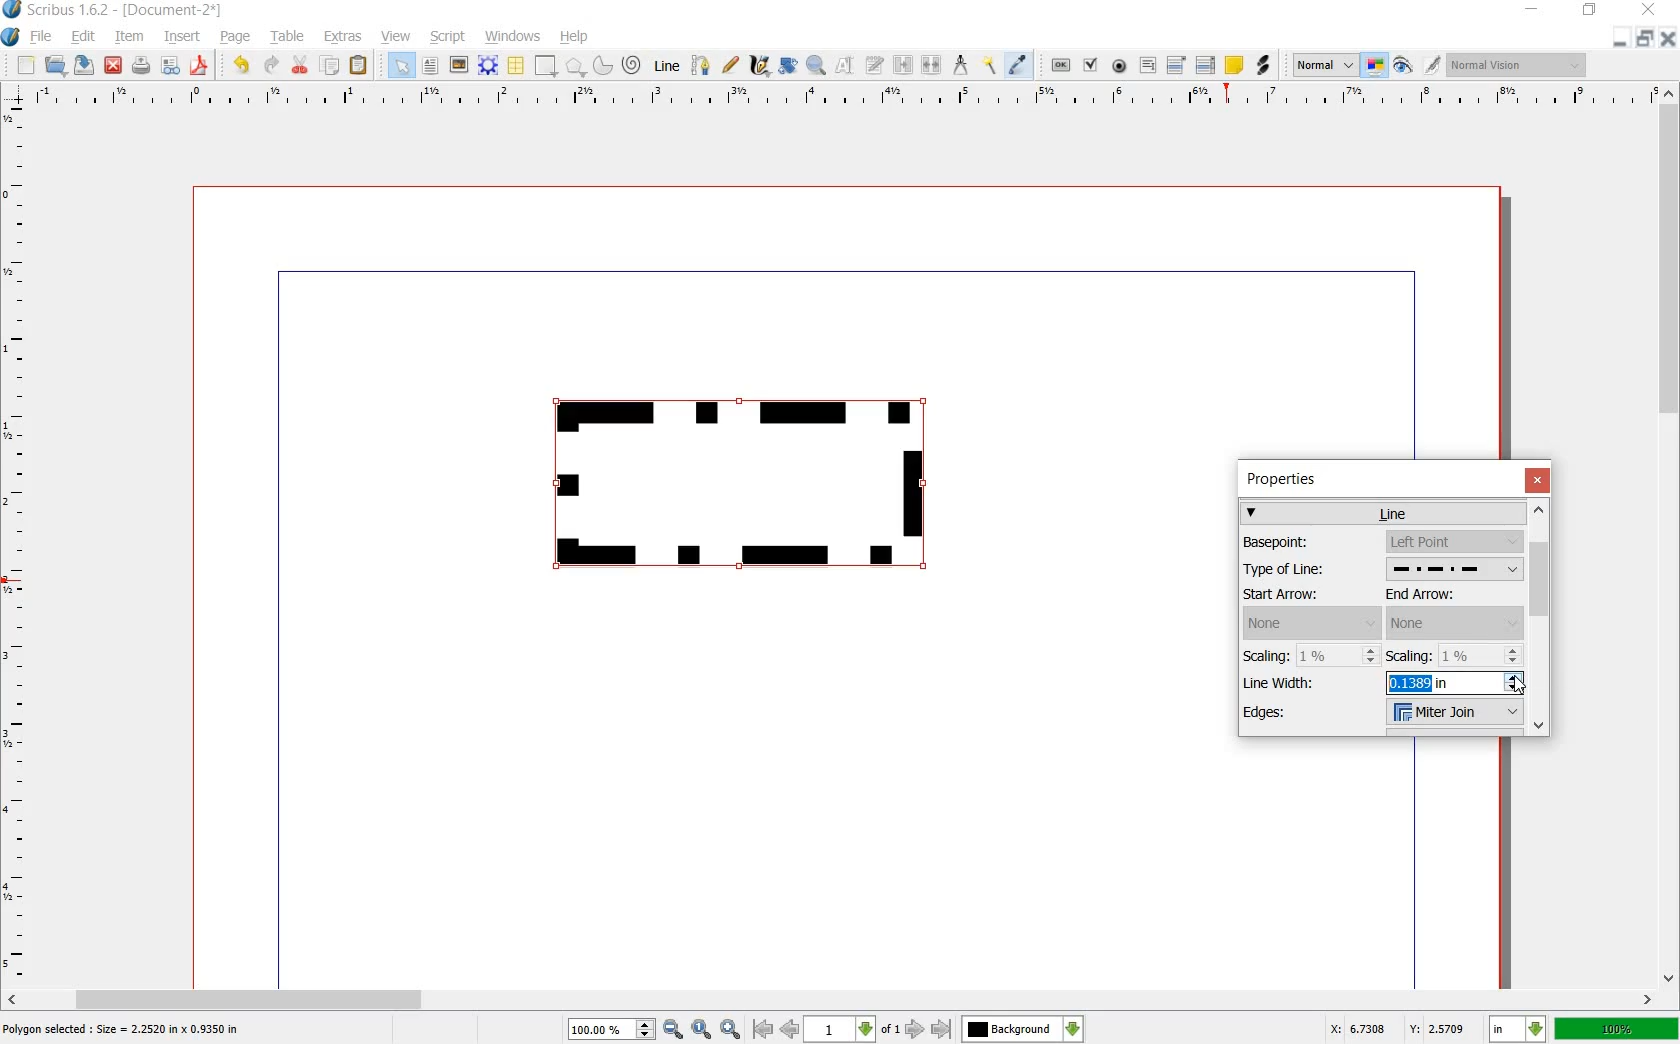  What do you see at coordinates (1537, 479) in the screenshot?
I see `close` at bounding box center [1537, 479].